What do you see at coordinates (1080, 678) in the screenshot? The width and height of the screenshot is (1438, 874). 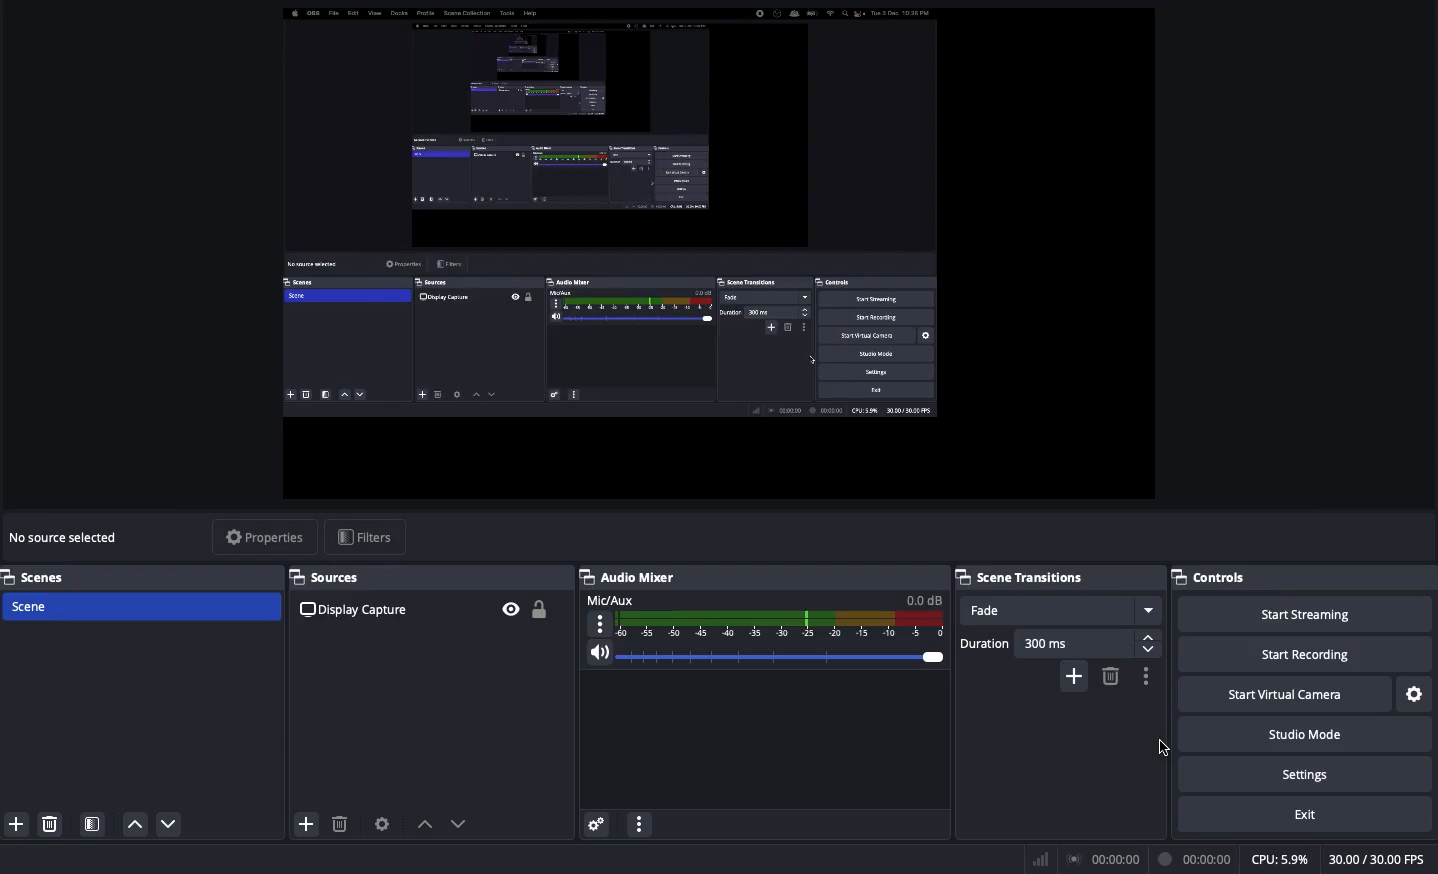 I see `Add` at bounding box center [1080, 678].